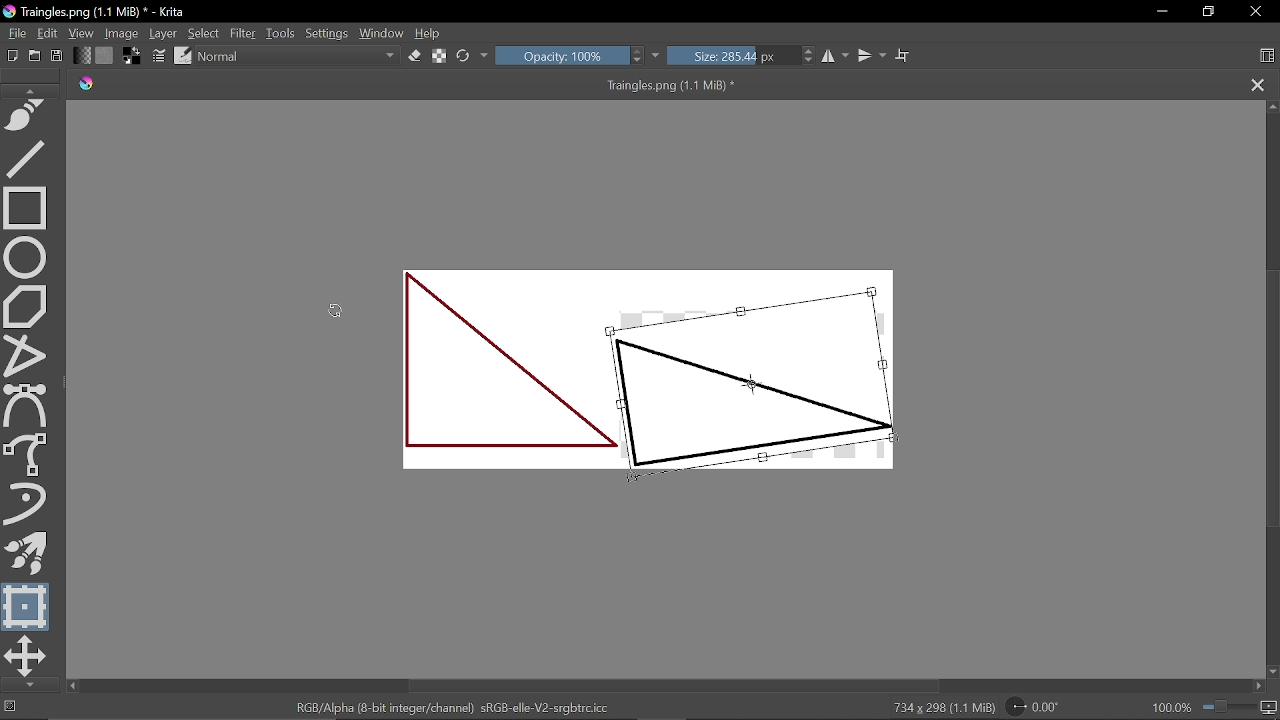  Describe the element at coordinates (1258, 687) in the screenshot. I see `Move right` at that location.